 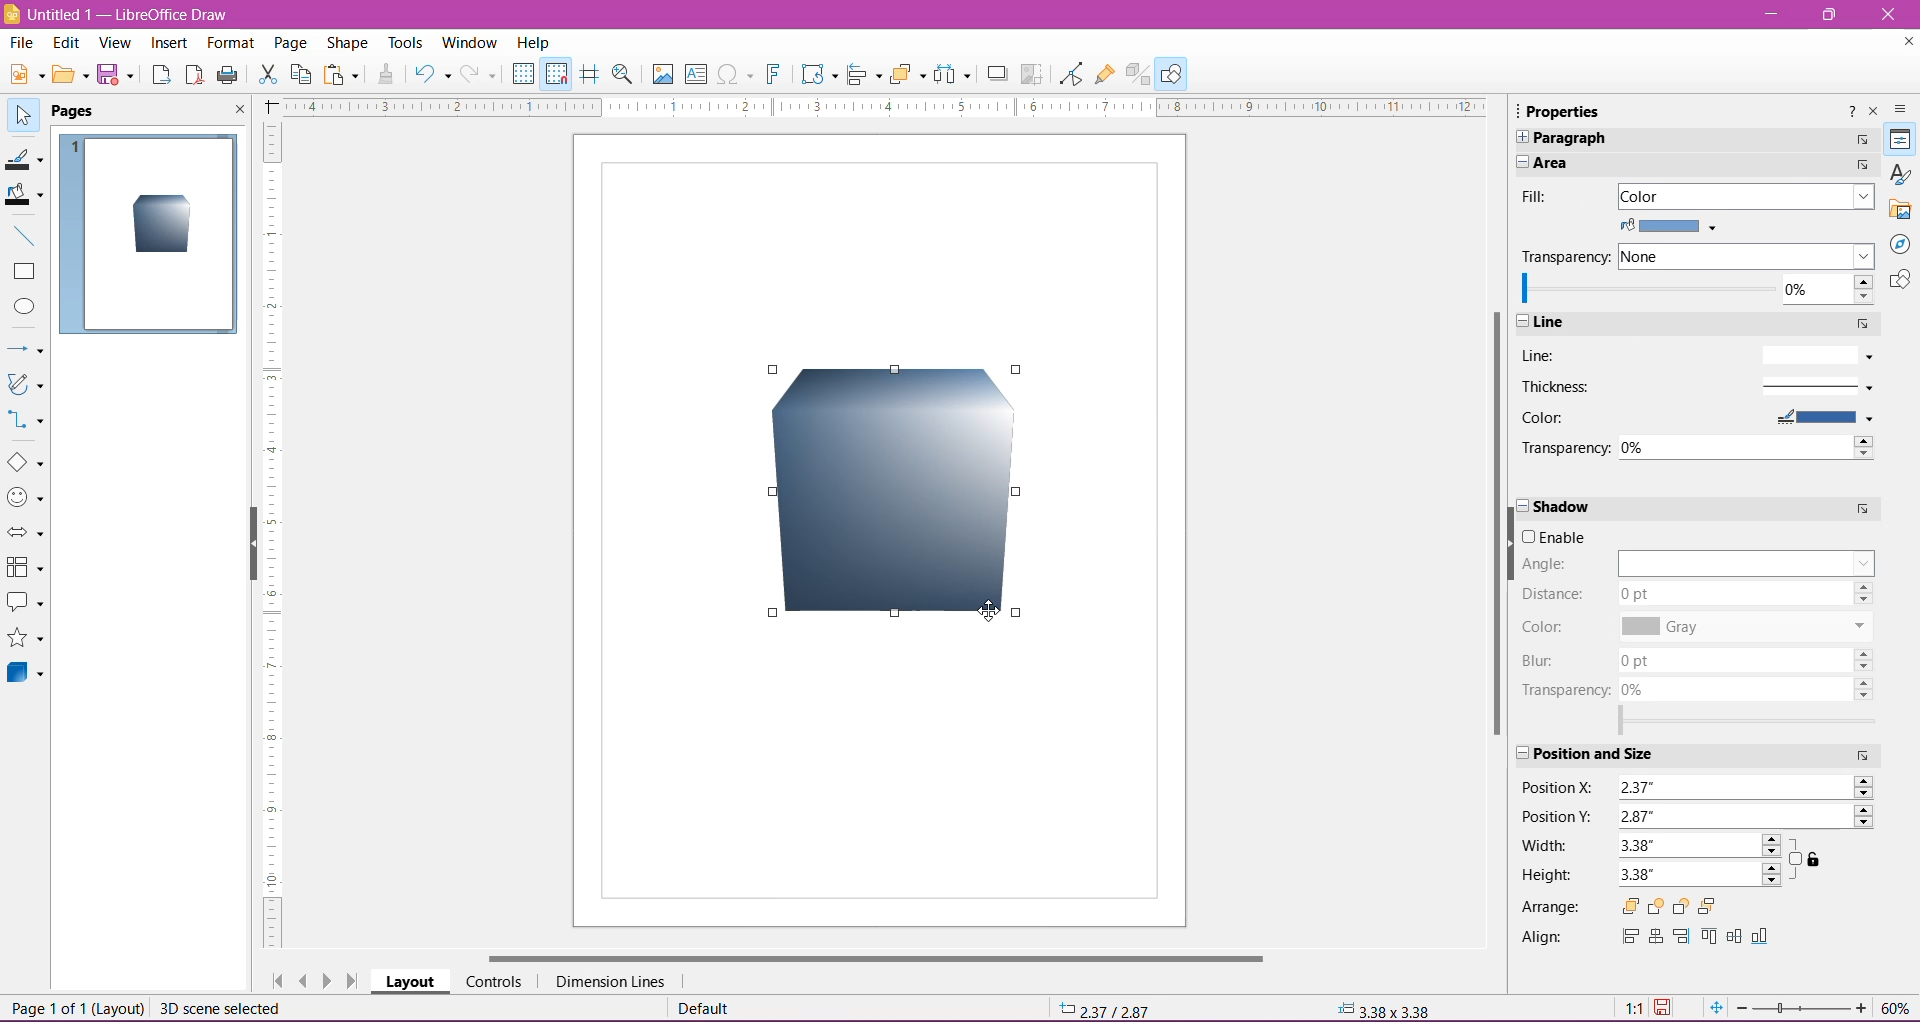 I want to click on Fill Color, so click(x=1675, y=226).